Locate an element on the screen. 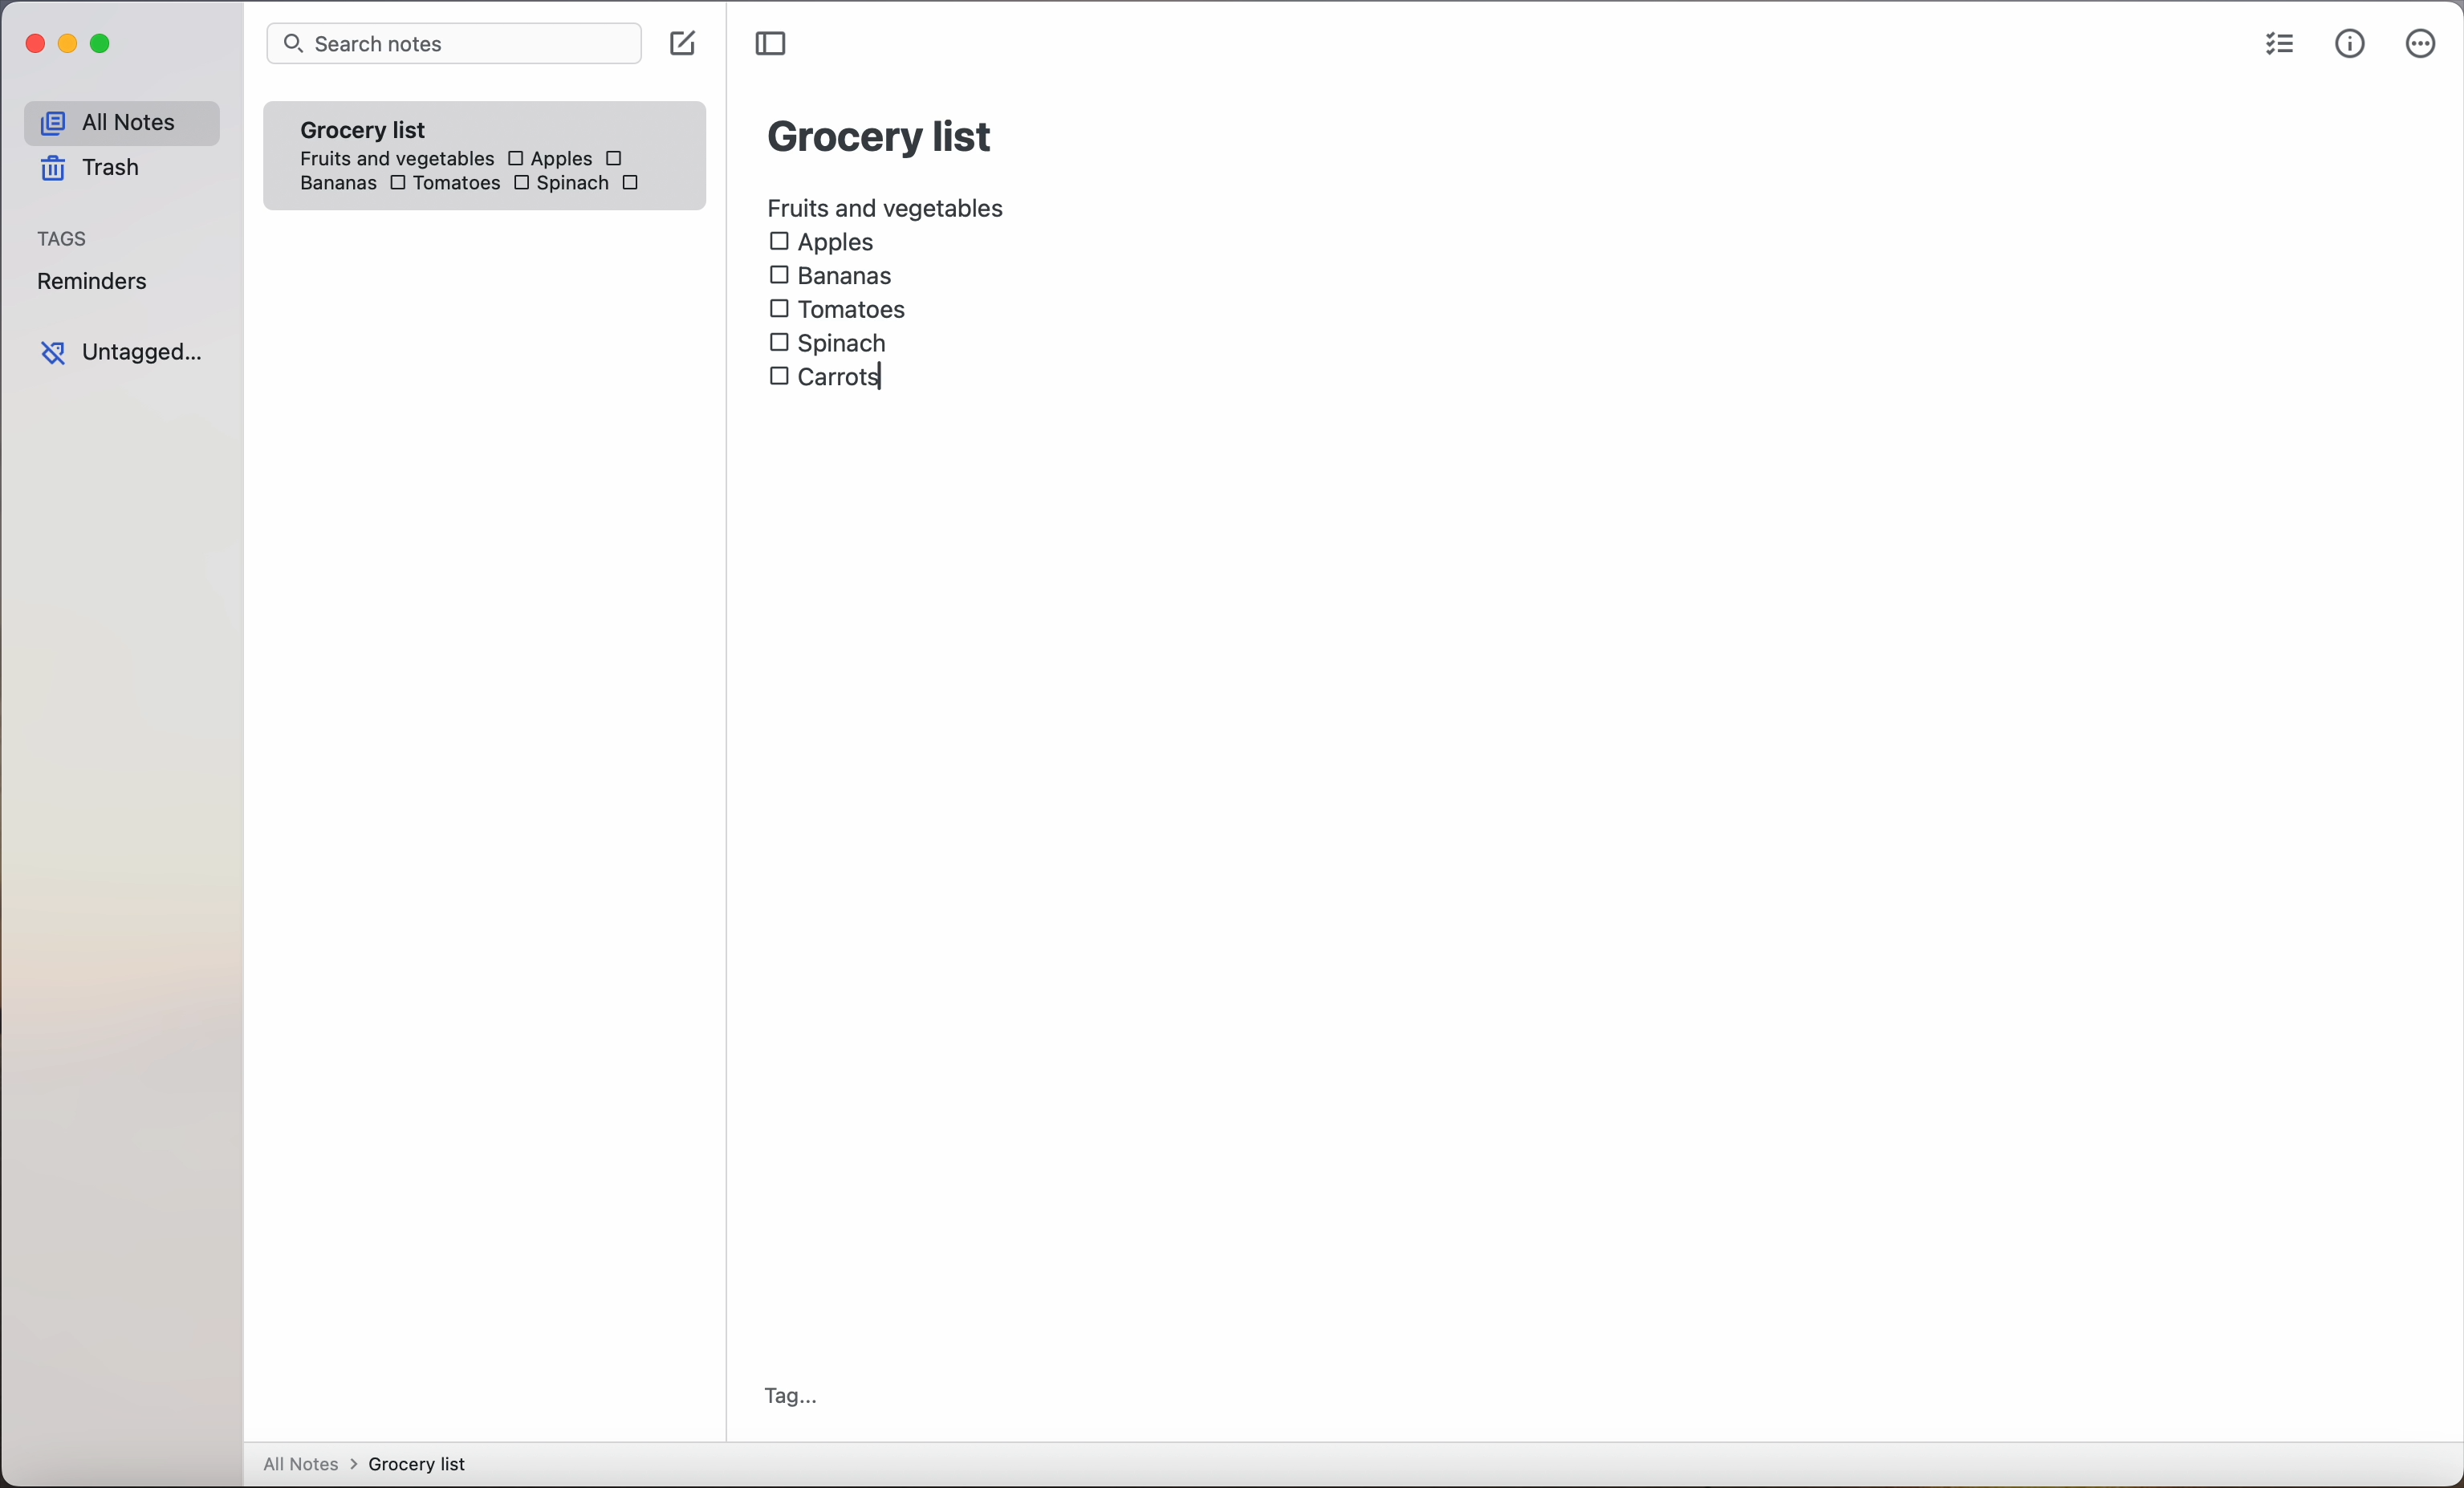  Bananas checkbox is located at coordinates (835, 278).